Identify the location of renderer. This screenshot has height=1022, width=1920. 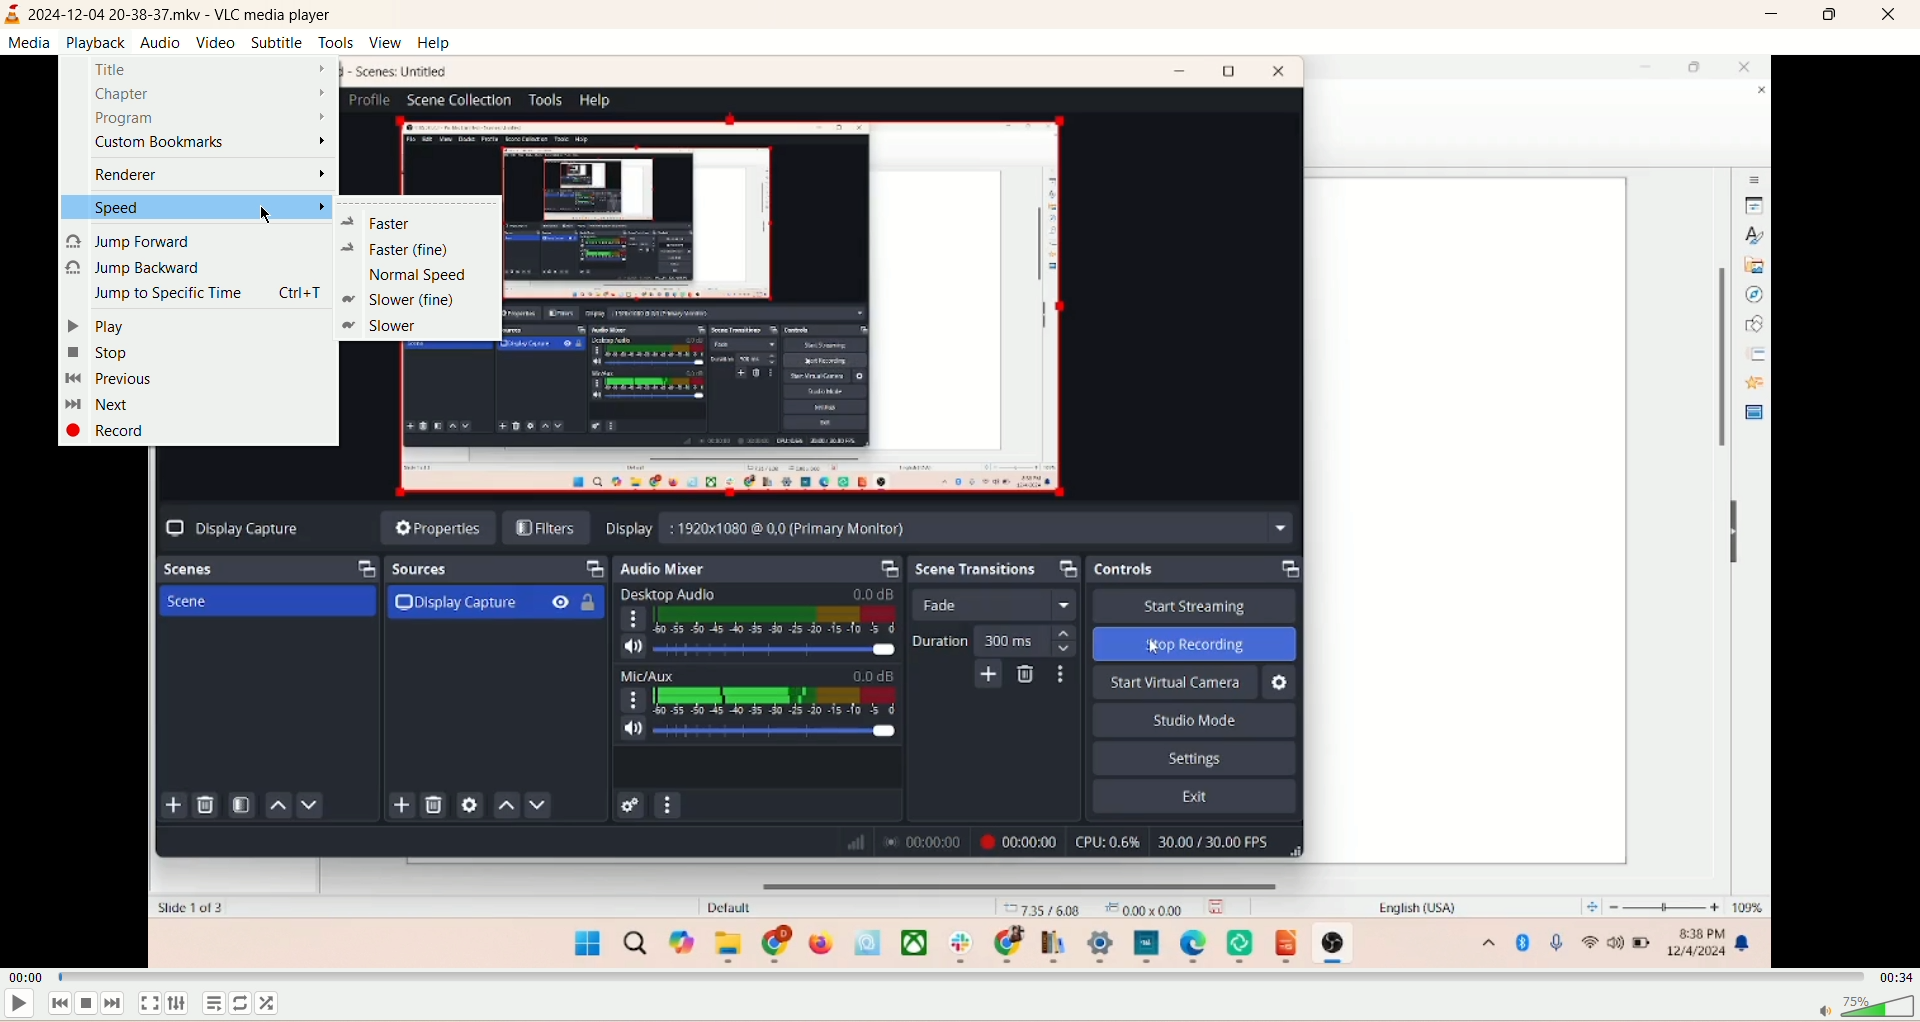
(212, 175).